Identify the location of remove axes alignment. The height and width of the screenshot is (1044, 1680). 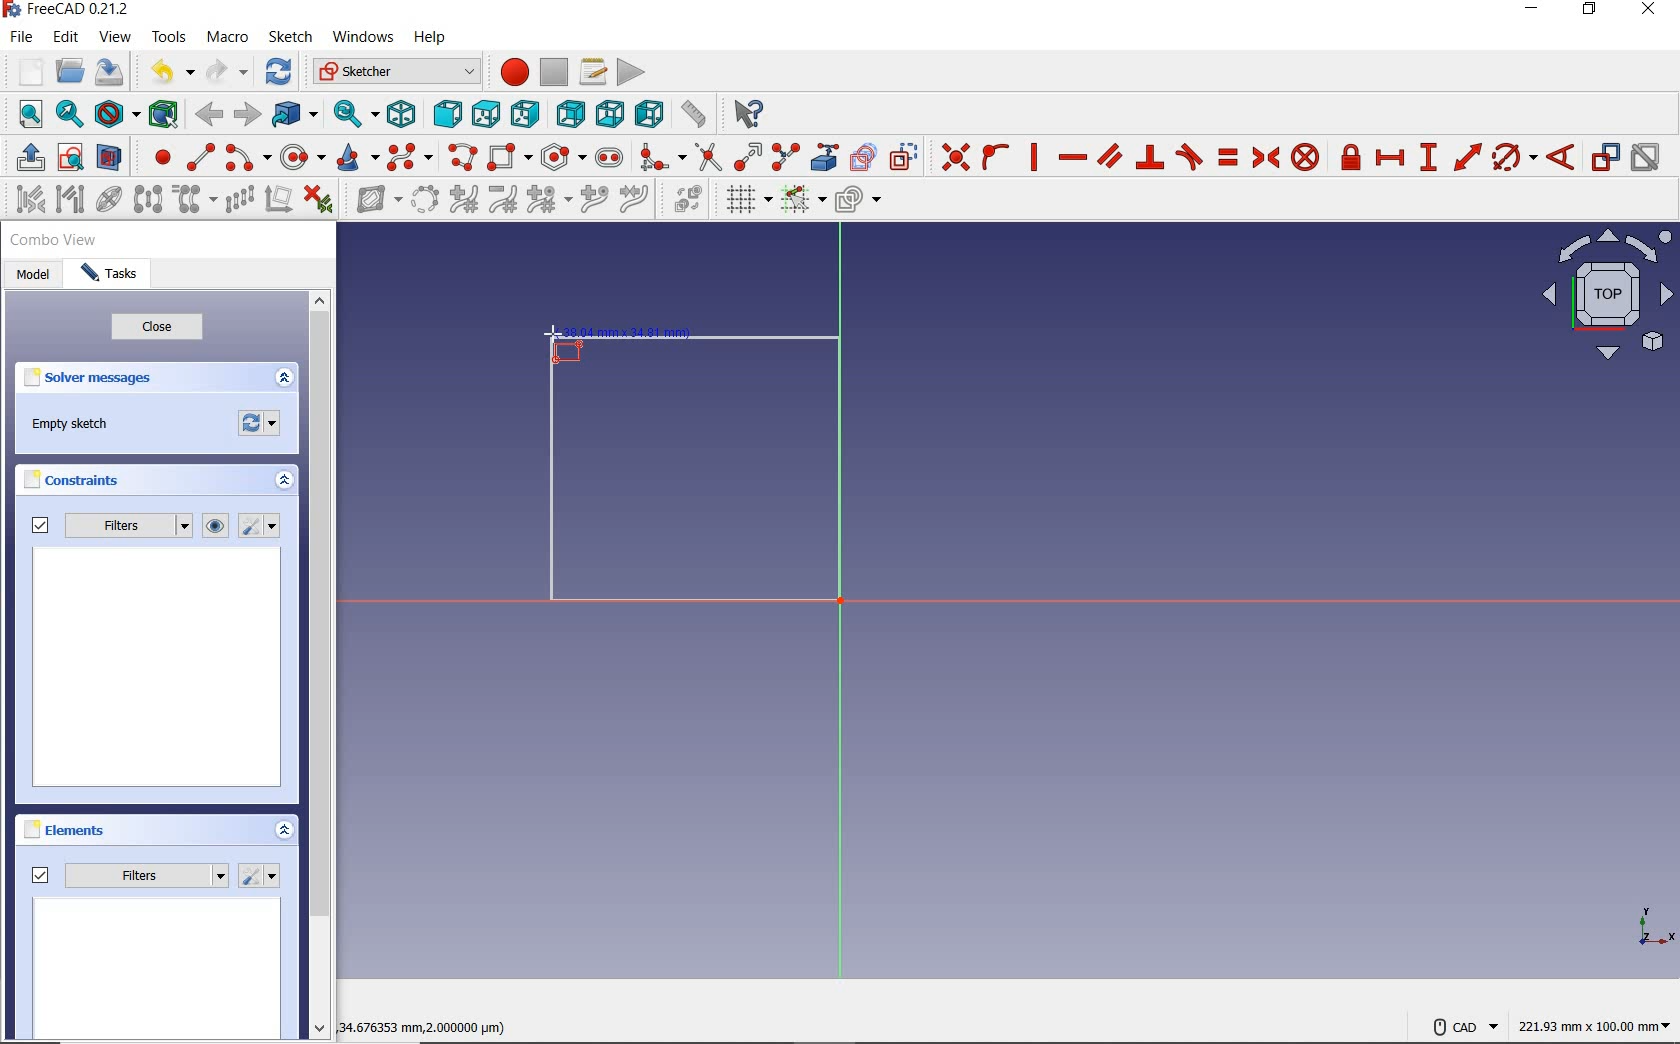
(278, 200).